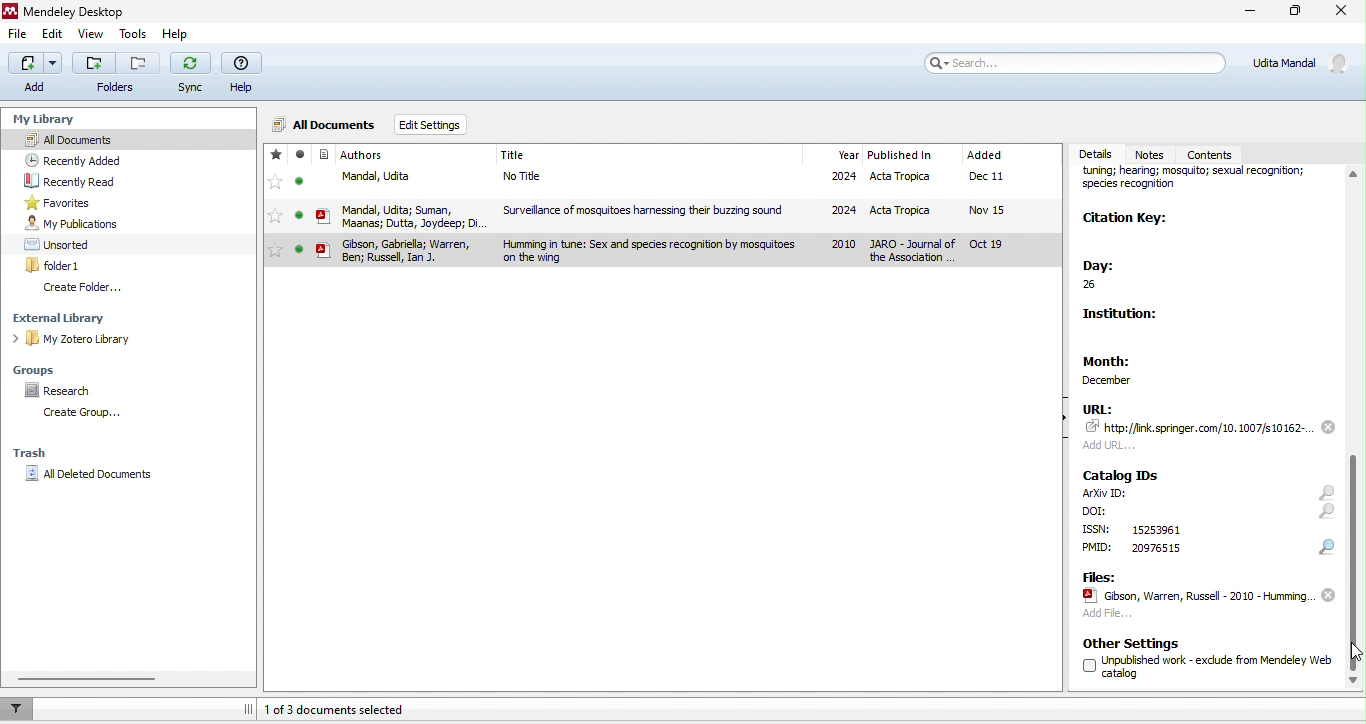  Describe the element at coordinates (514, 156) in the screenshot. I see `journal title` at that location.